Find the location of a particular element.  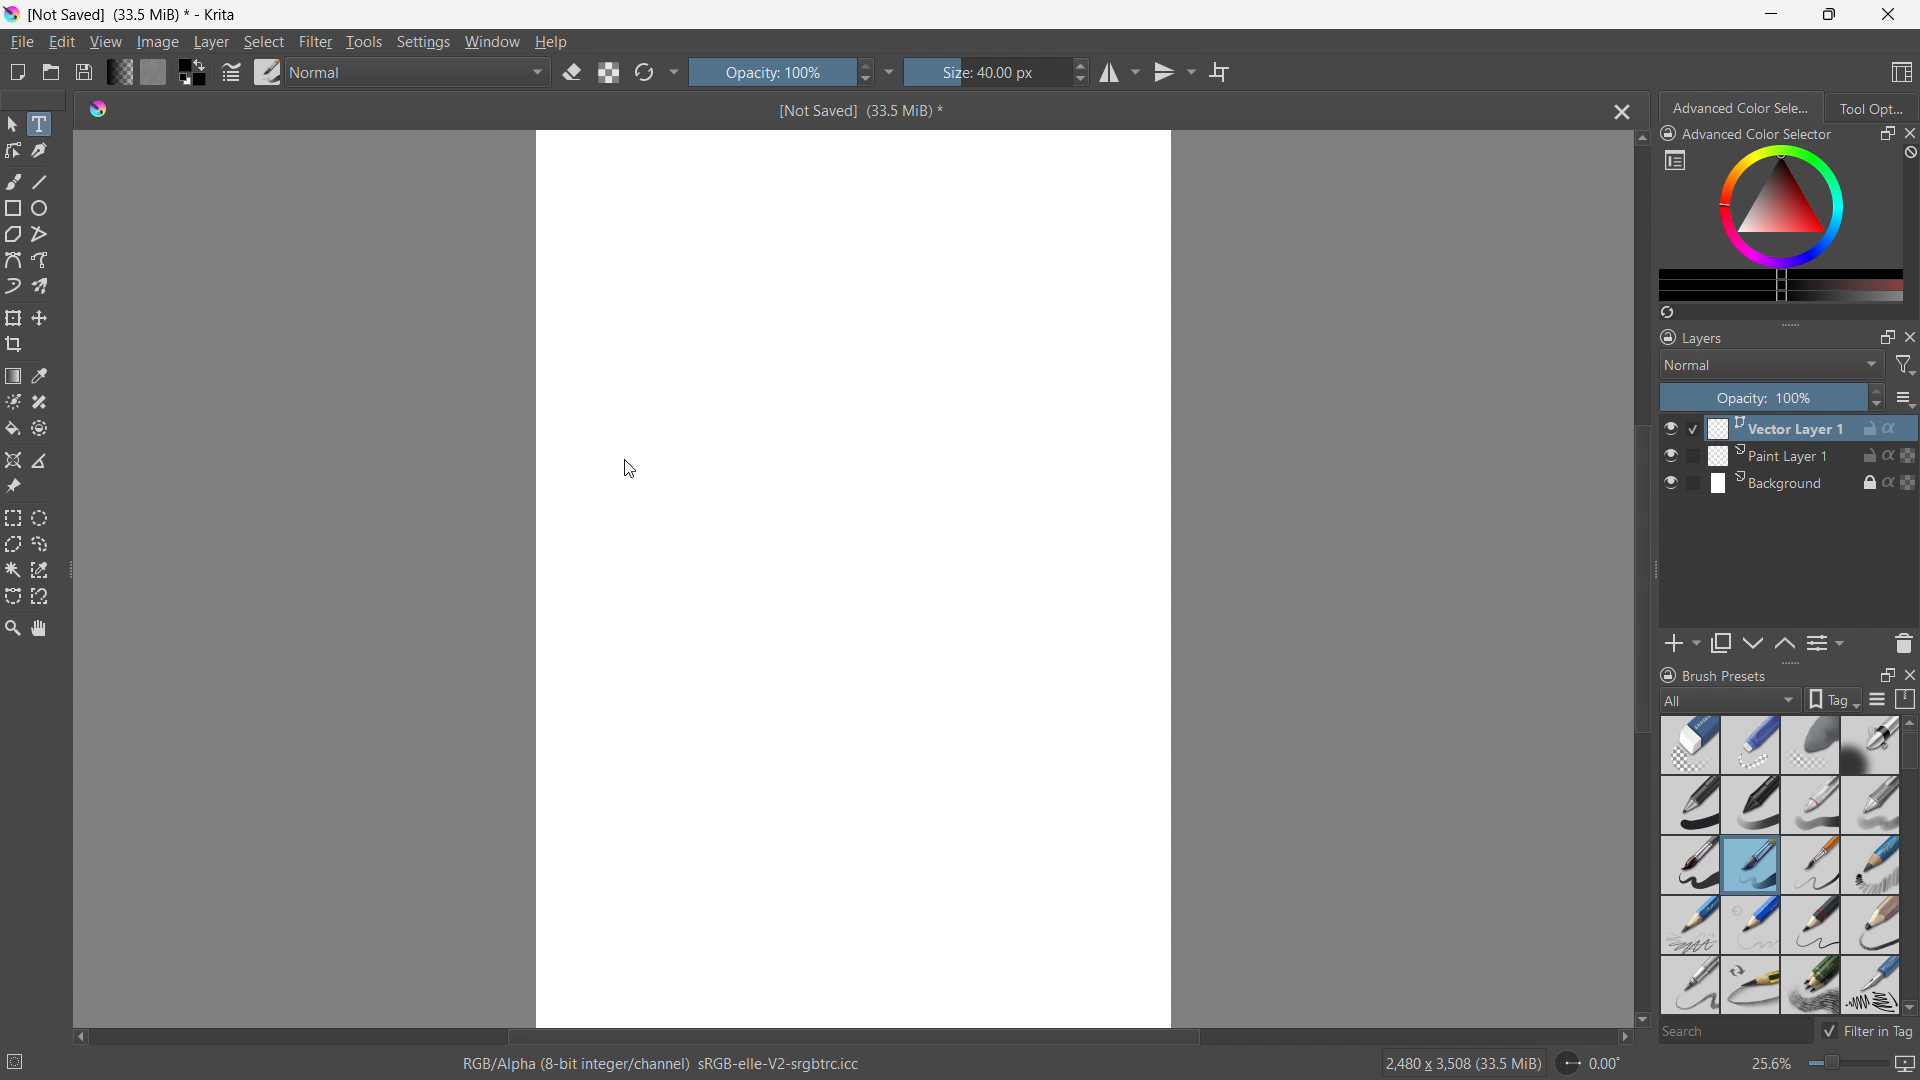

small pin brush is located at coordinates (1809, 866).